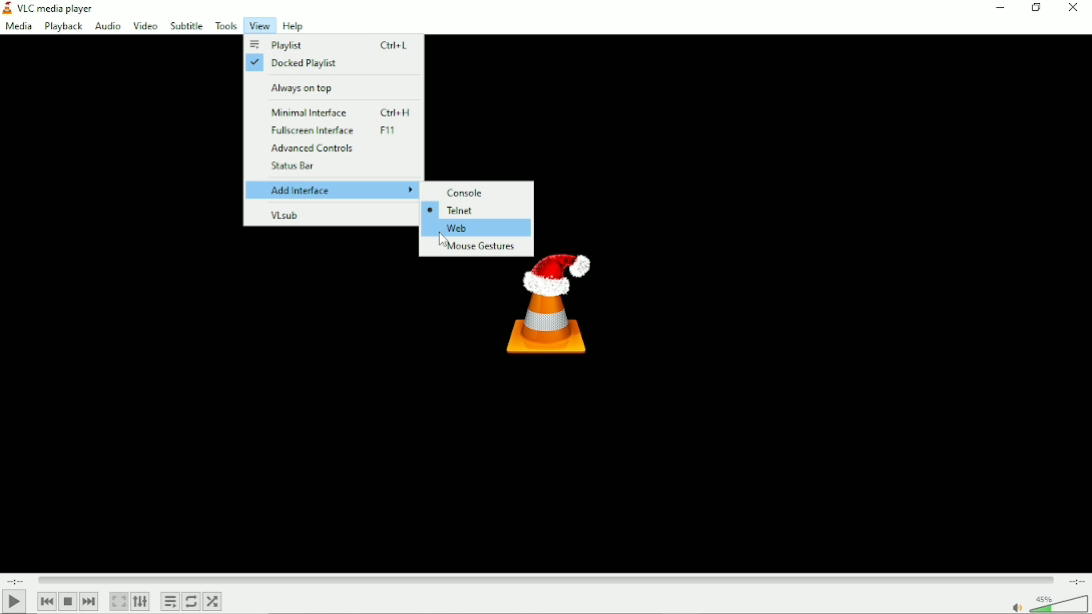 The image size is (1092, 614). Describe the element at coordinates (15, 602) in the screenshot. I see `Play` at that location.